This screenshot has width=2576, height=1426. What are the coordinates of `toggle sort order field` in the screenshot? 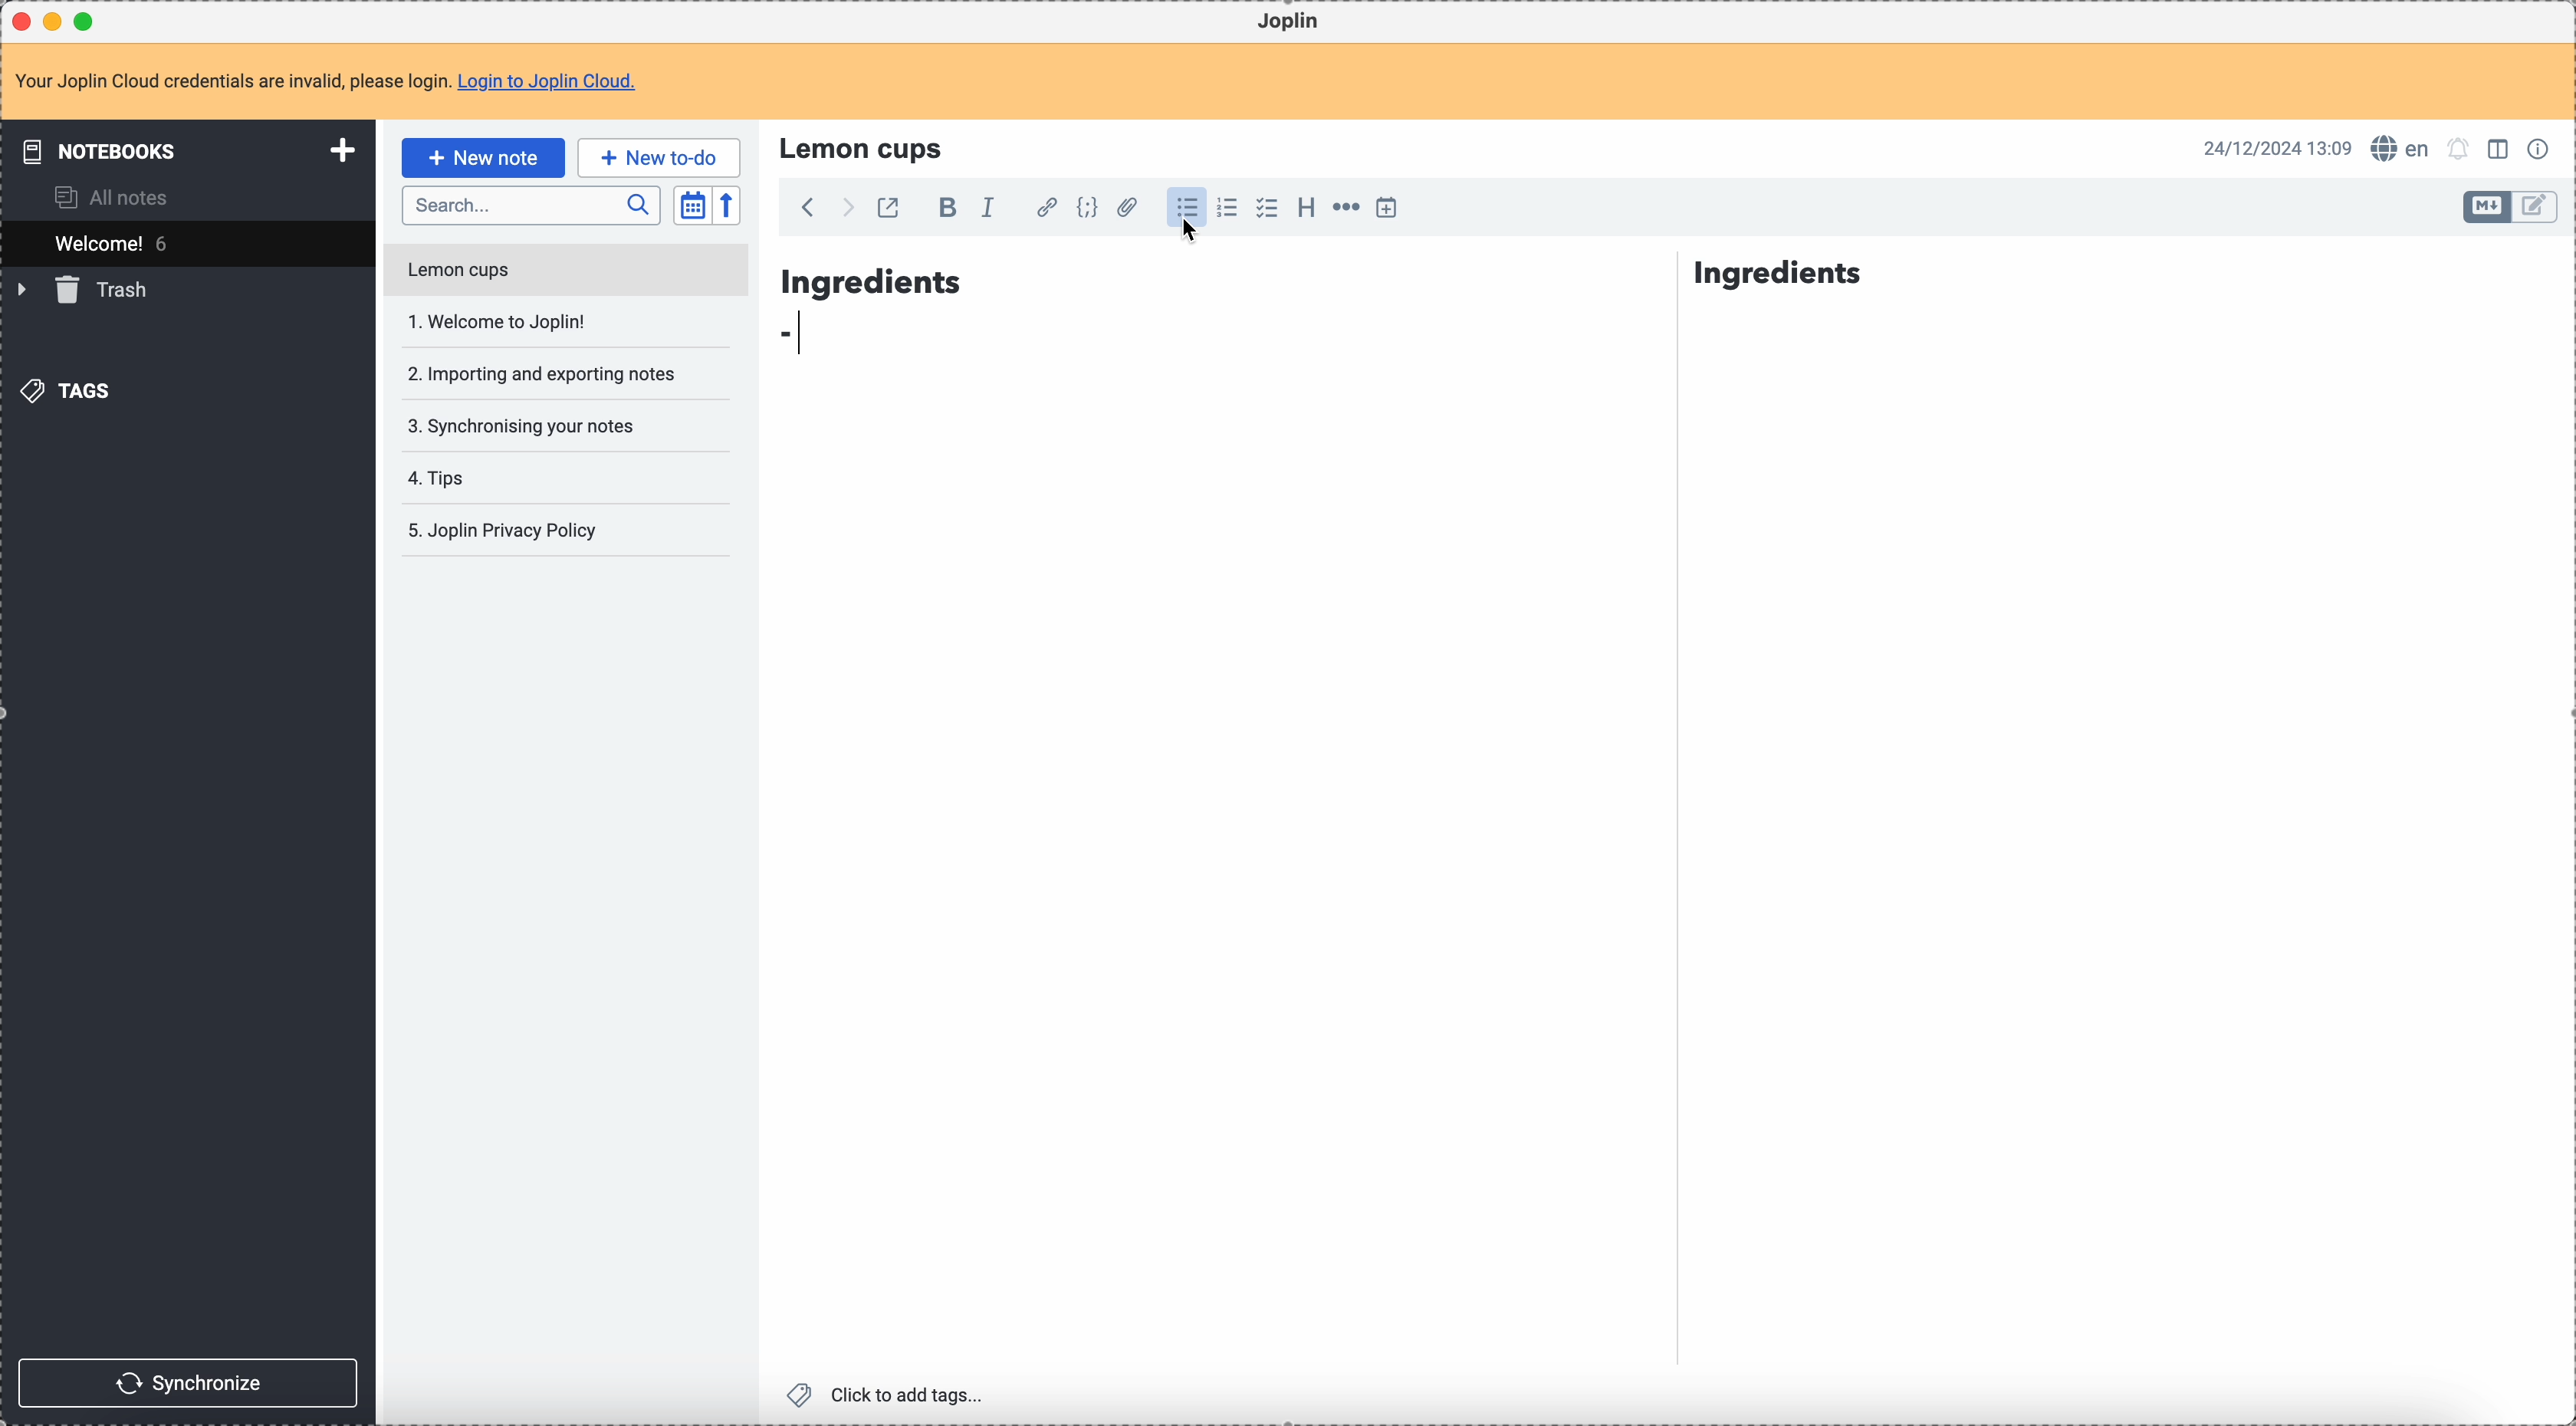 It's located at (692, 206).